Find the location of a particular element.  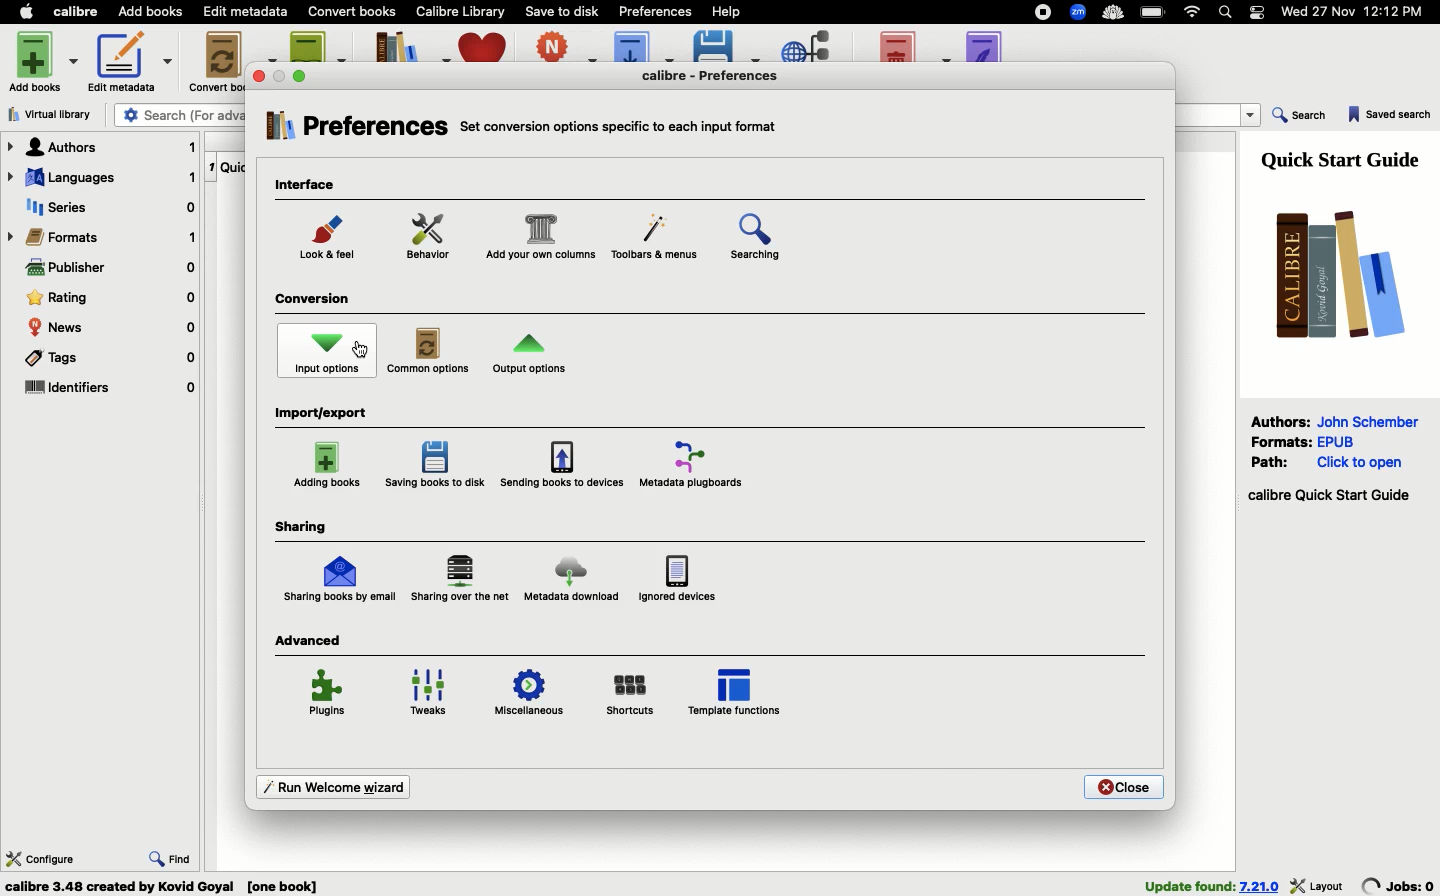

Searching is located at coordinates (768, 241).